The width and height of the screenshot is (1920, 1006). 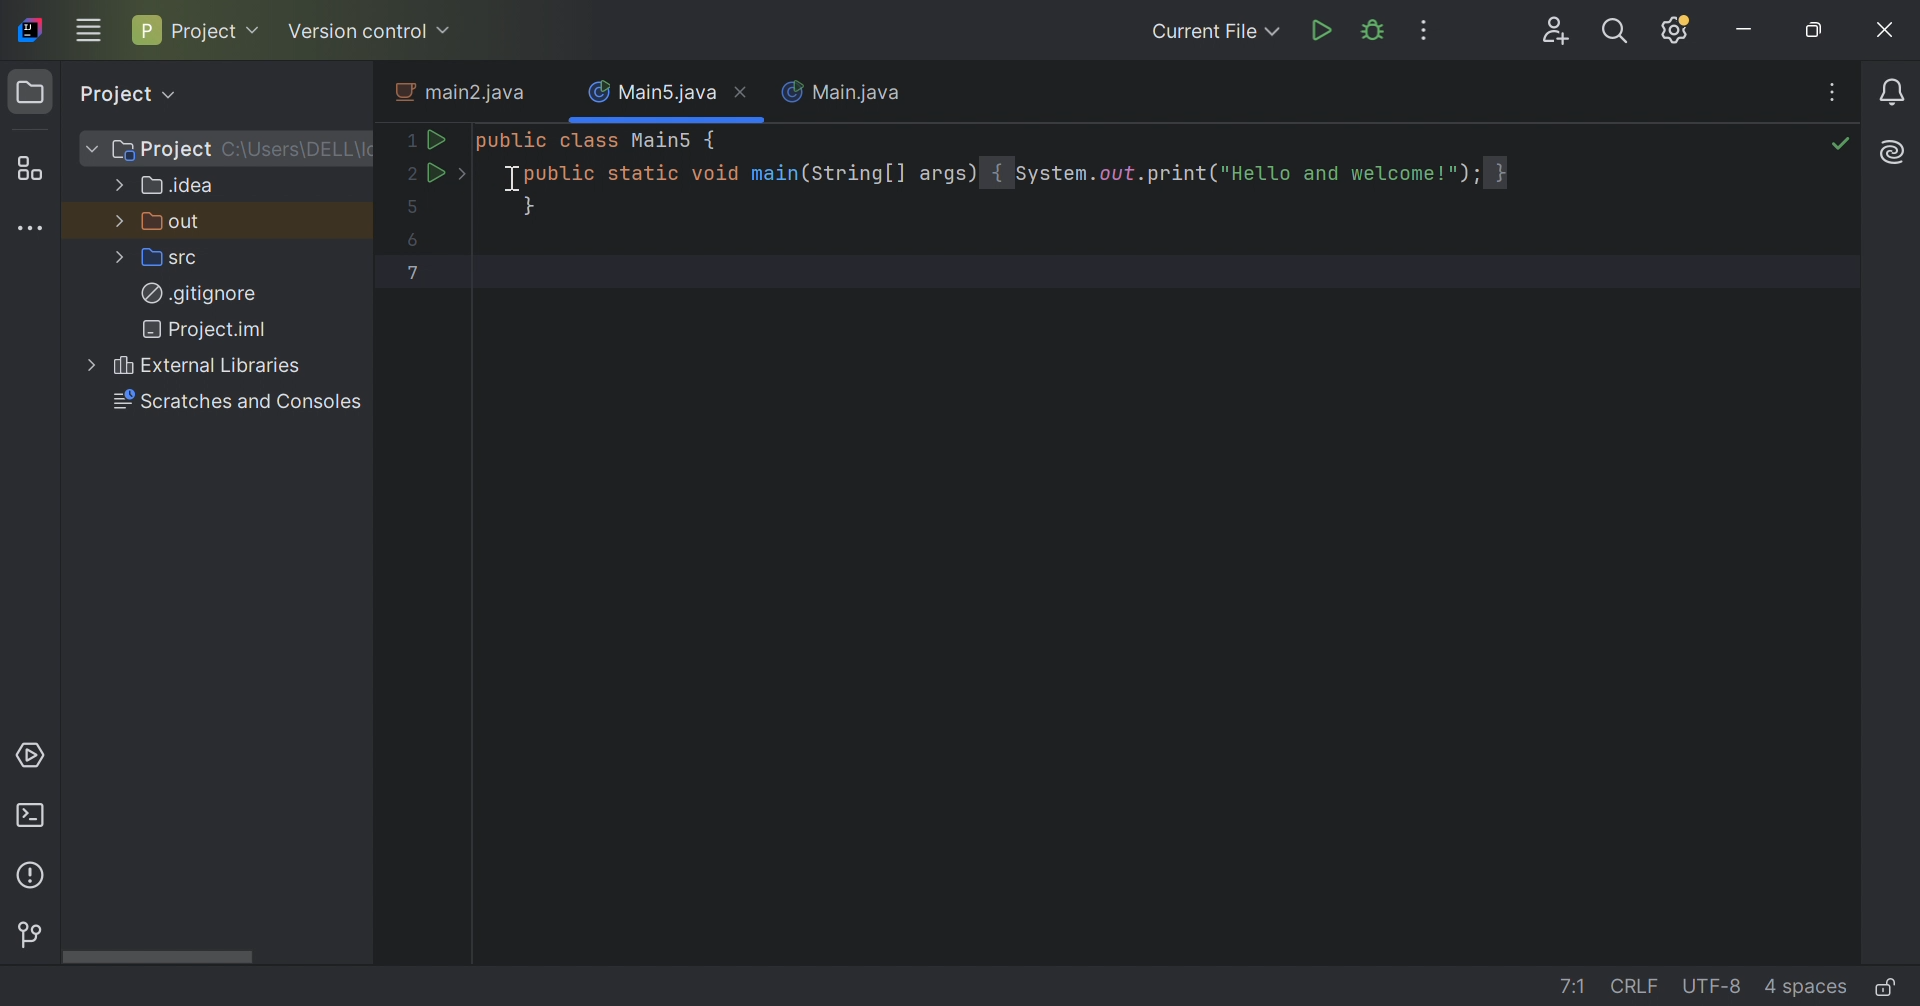 What do you see at coordinates (409, 141) in the screenshot?
I see `1` at bounding box center [409, 141].